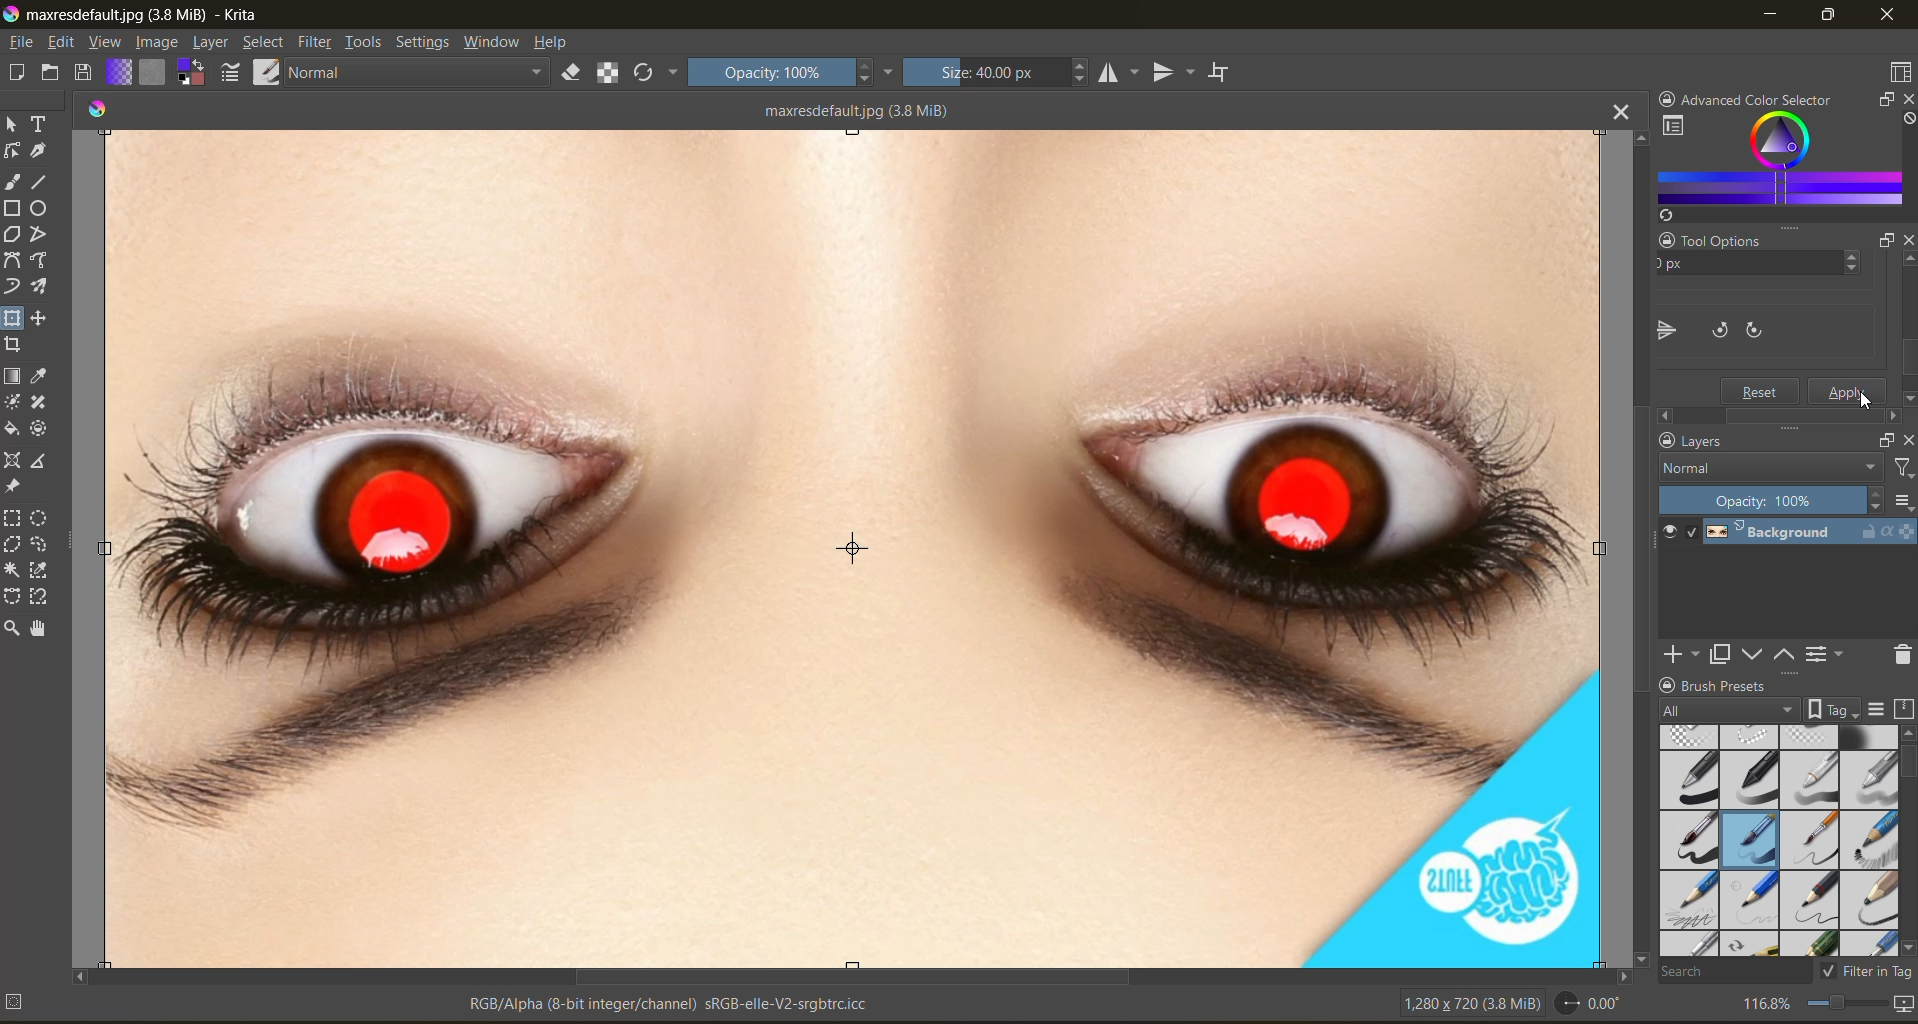 The image size is (1918, 1024). What do you see at coordinates (1177, 74) in the screenshot?
I see `vertical mirror tool` at bounding box center [1177, 74].